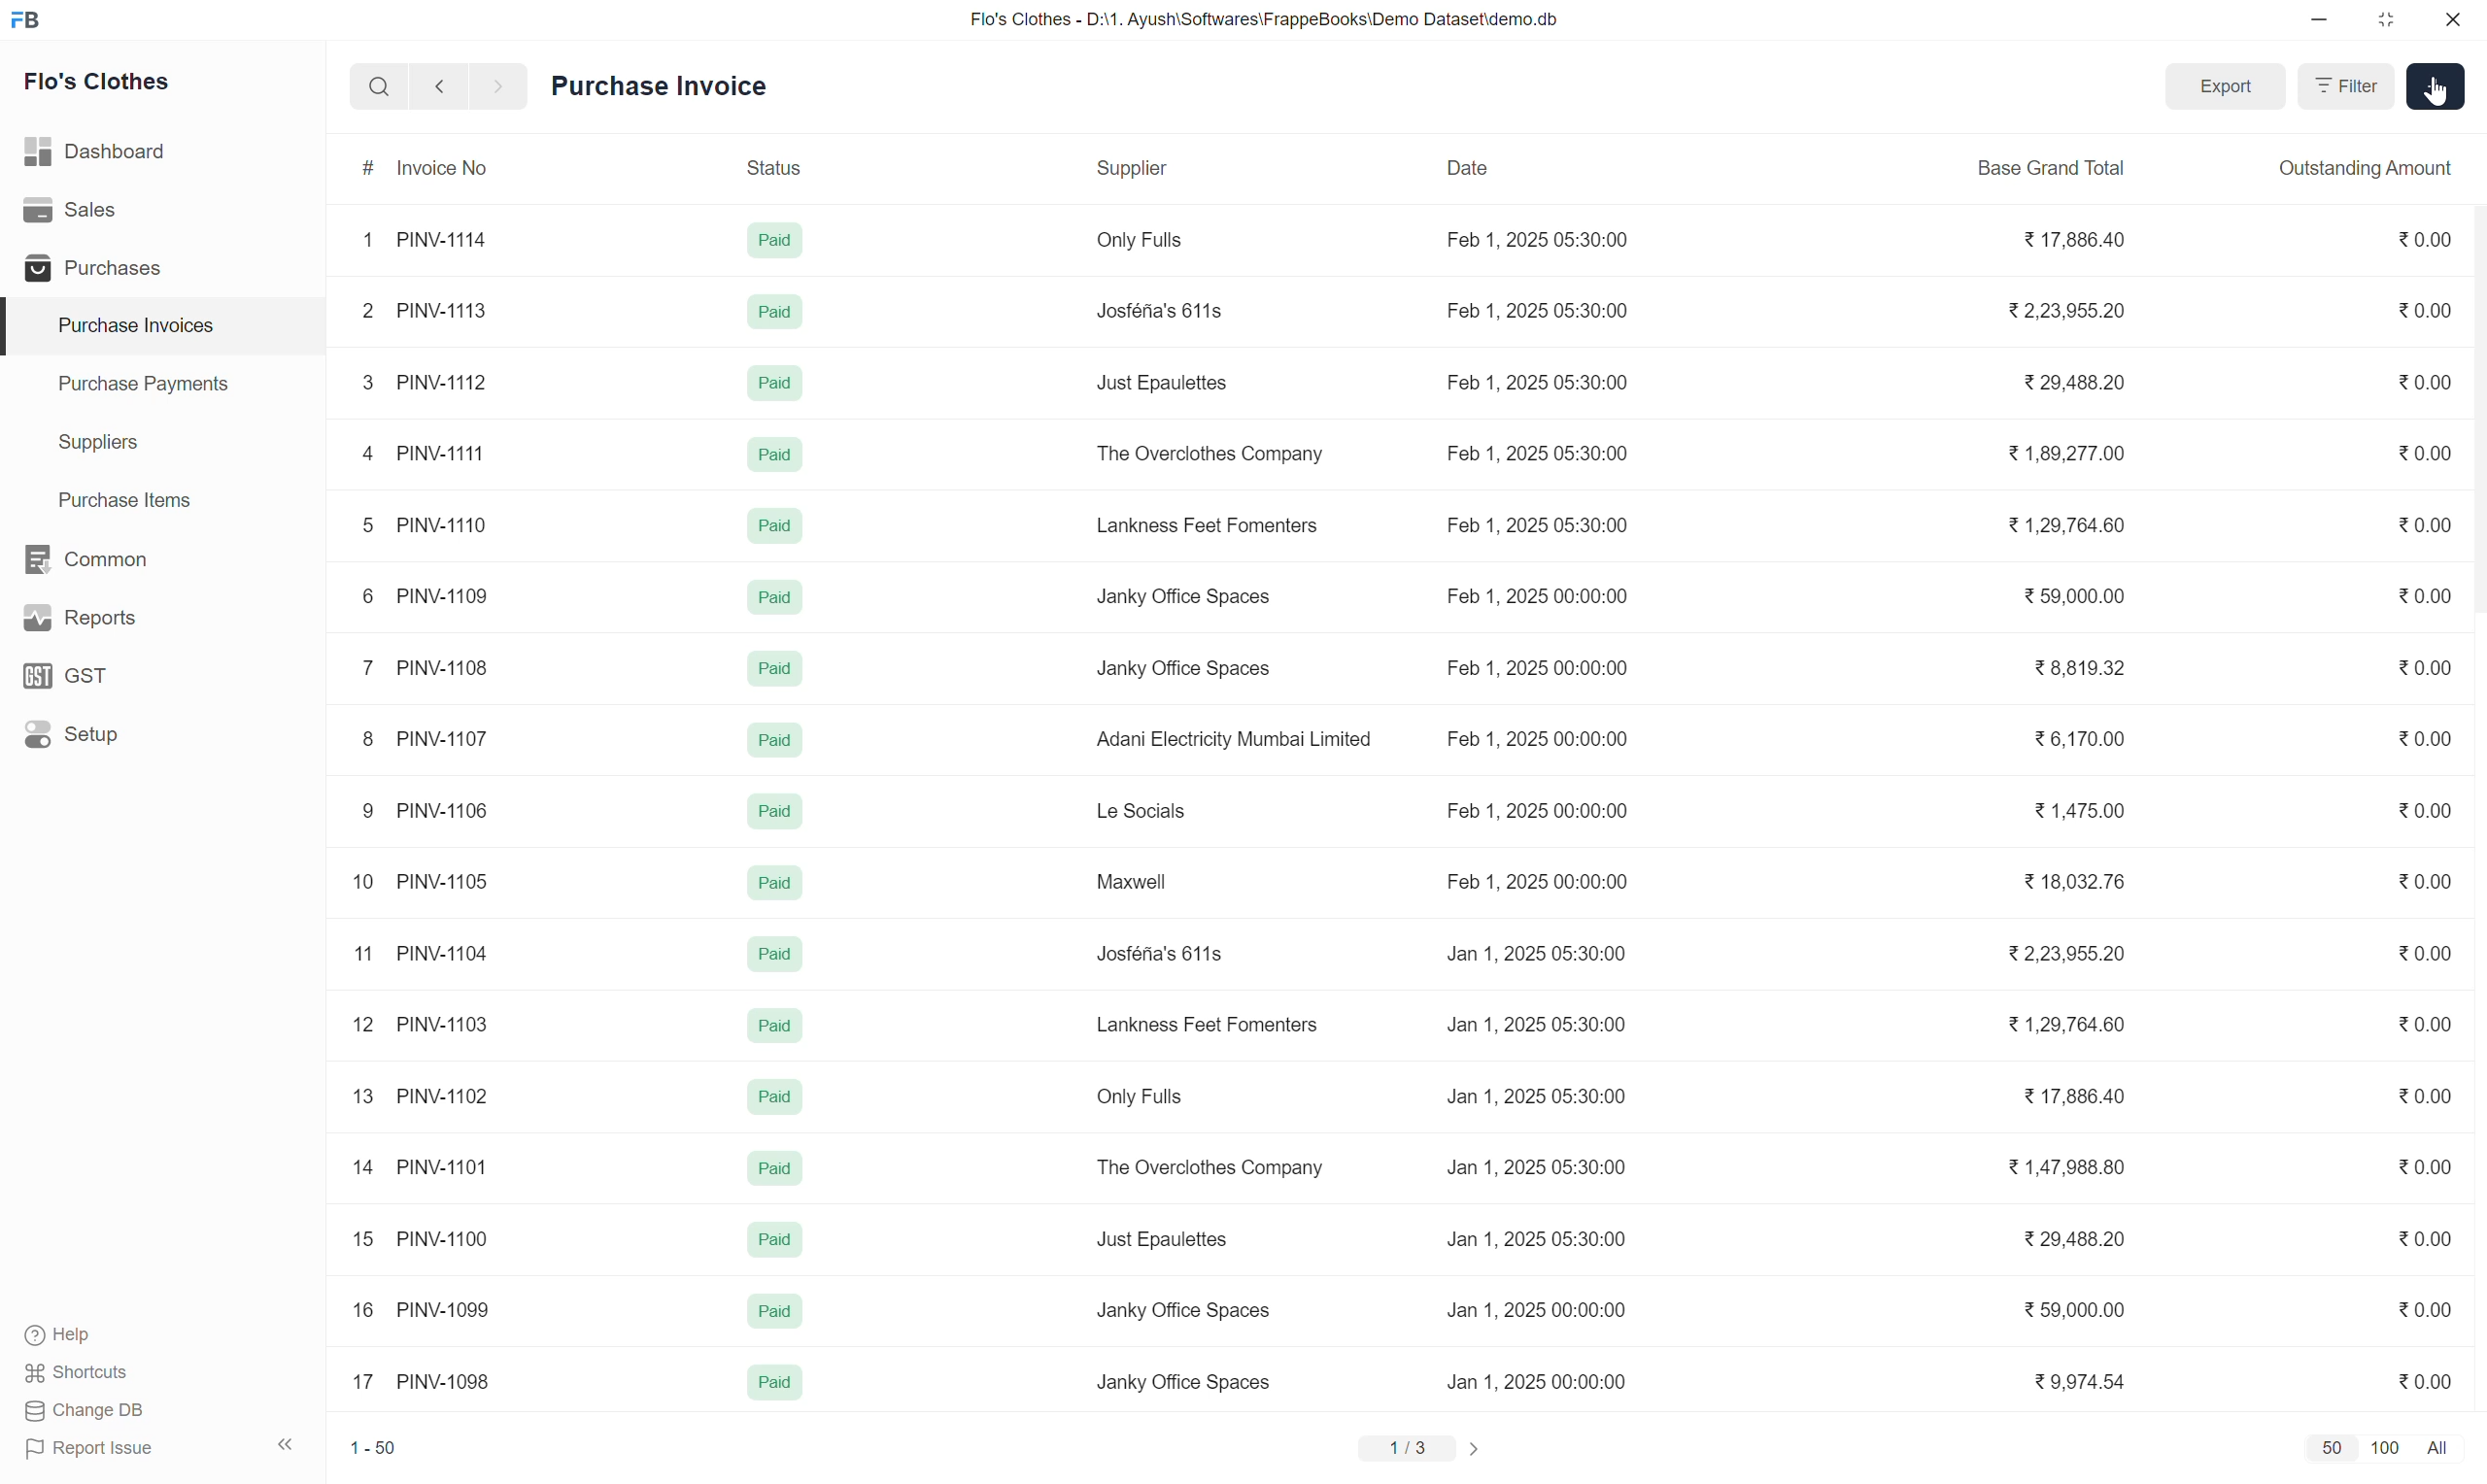  I want to click on Purchases, so click(161, 266).